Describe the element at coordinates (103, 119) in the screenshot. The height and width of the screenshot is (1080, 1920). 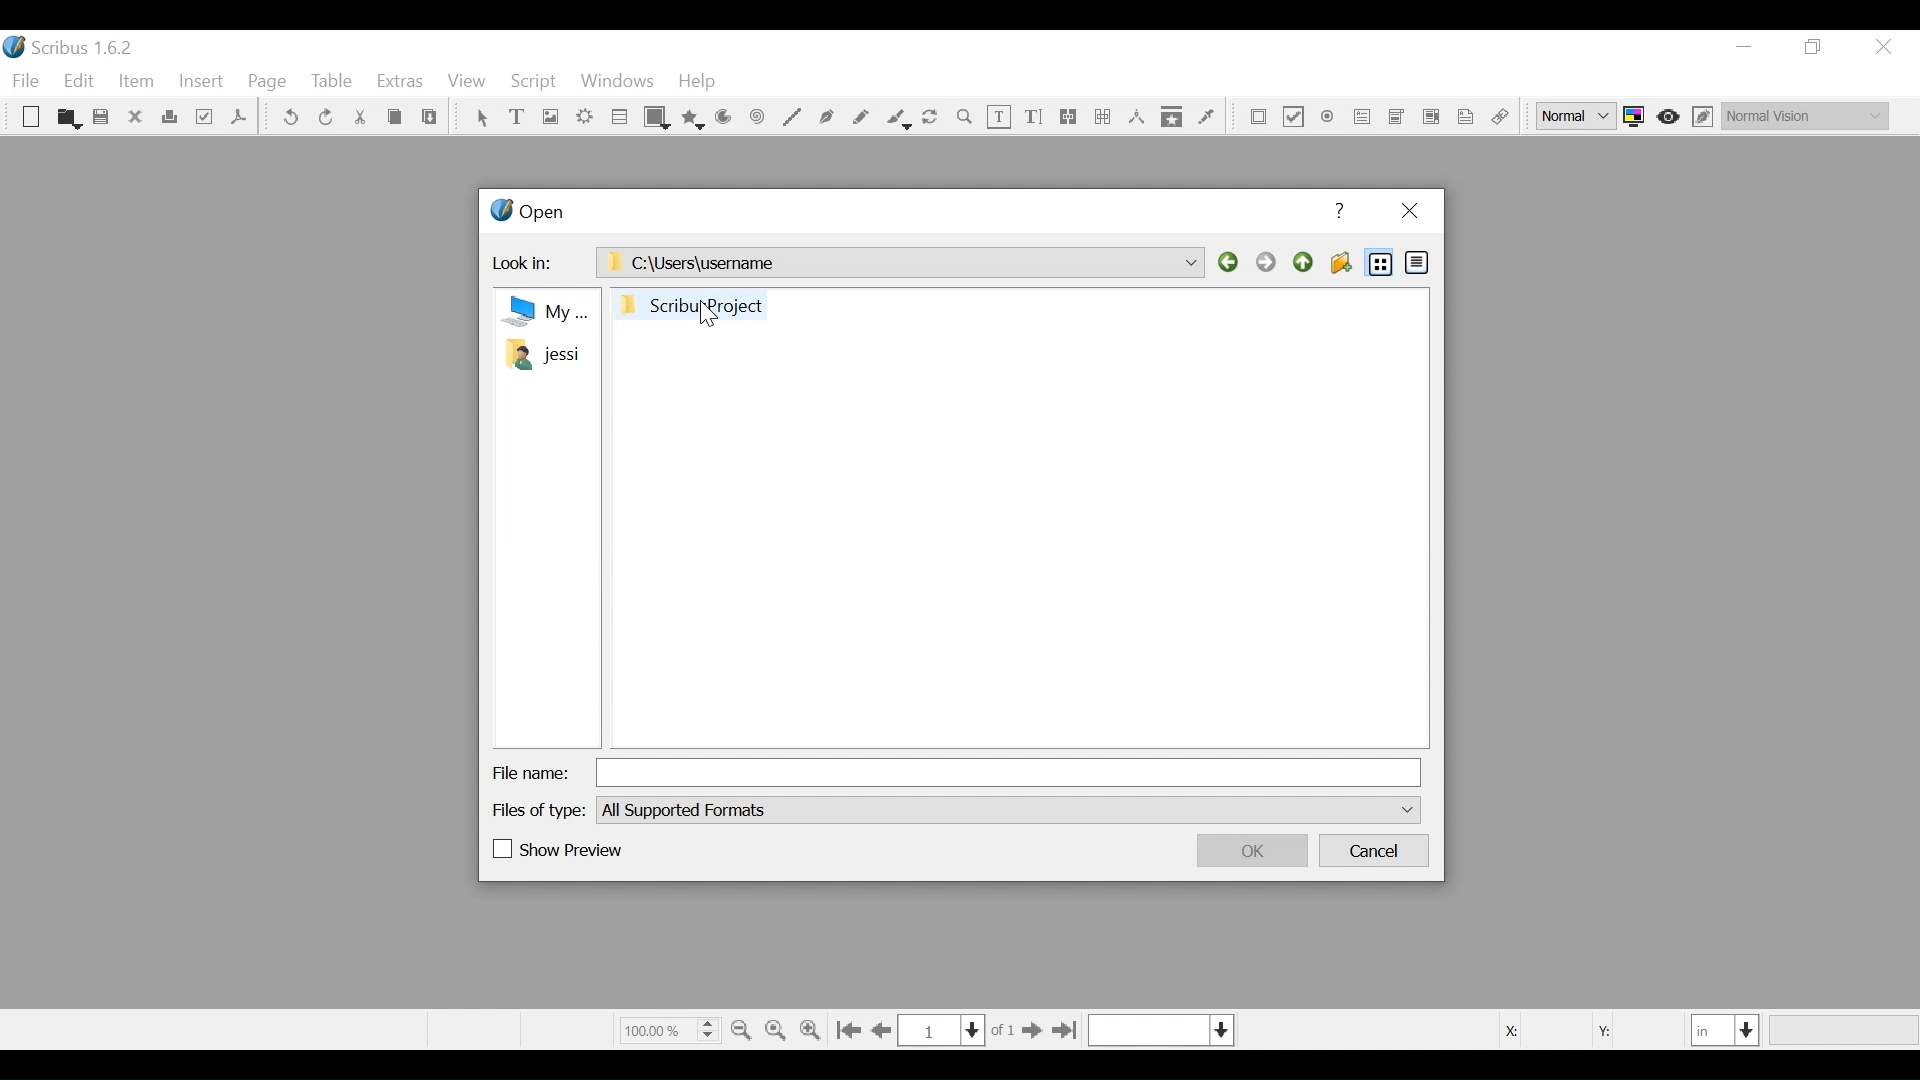
I see `Save` at that location.